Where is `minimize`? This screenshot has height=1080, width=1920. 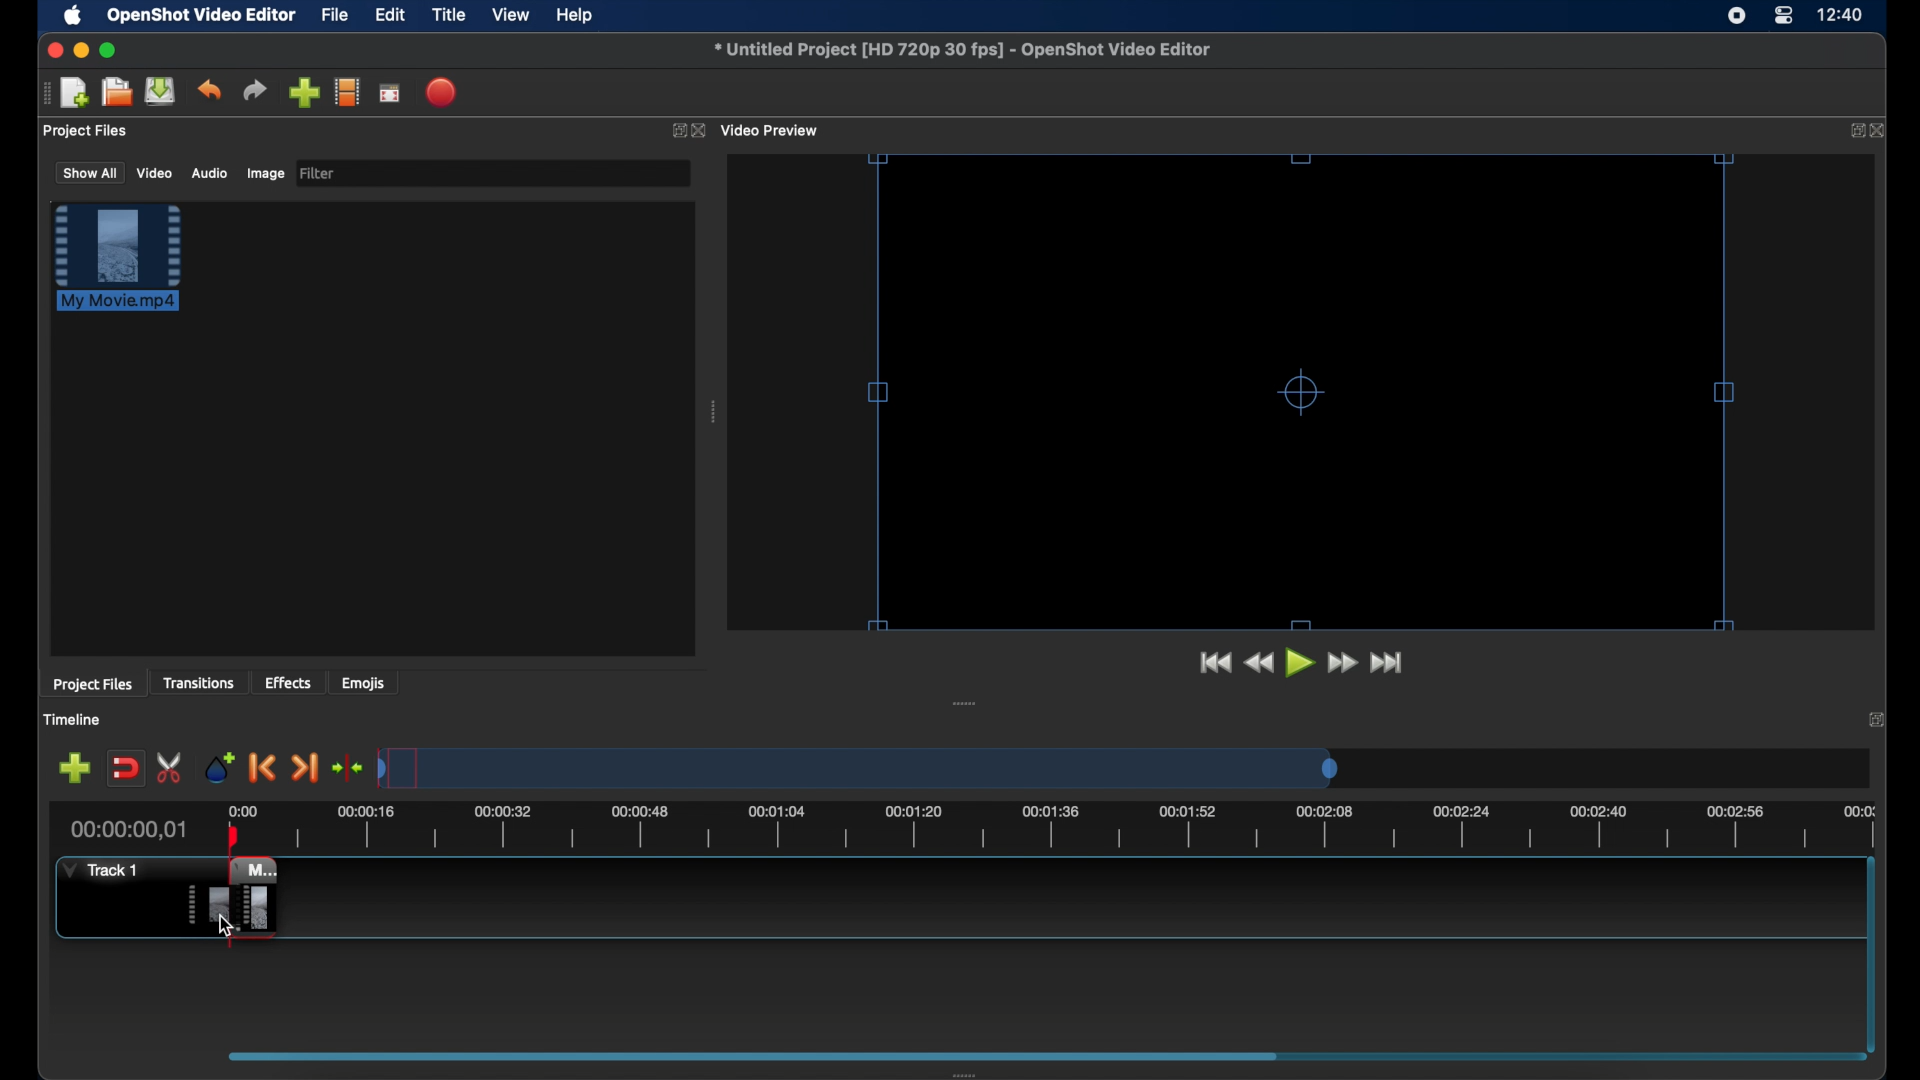
minimize is located at coordinates (81, 50).